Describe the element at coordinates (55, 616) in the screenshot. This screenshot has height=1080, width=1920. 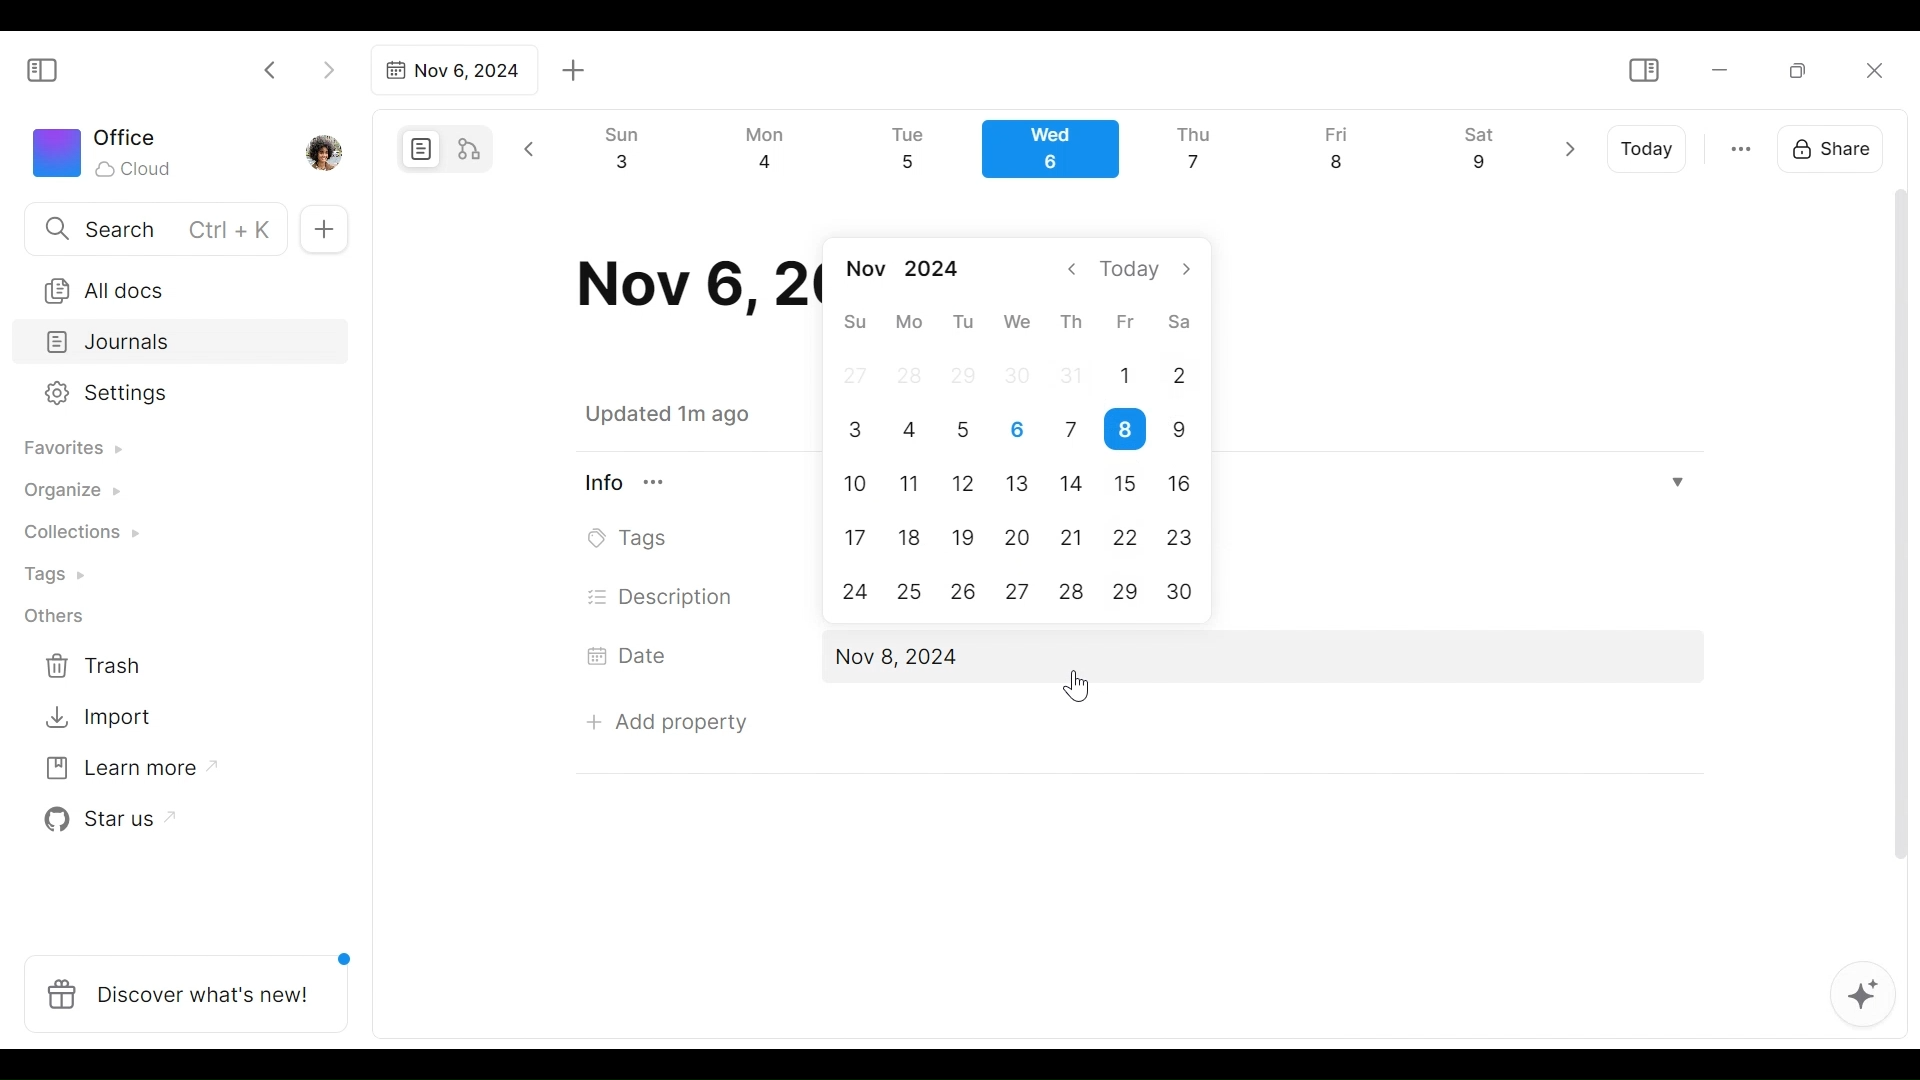
I see `Others` at that location.